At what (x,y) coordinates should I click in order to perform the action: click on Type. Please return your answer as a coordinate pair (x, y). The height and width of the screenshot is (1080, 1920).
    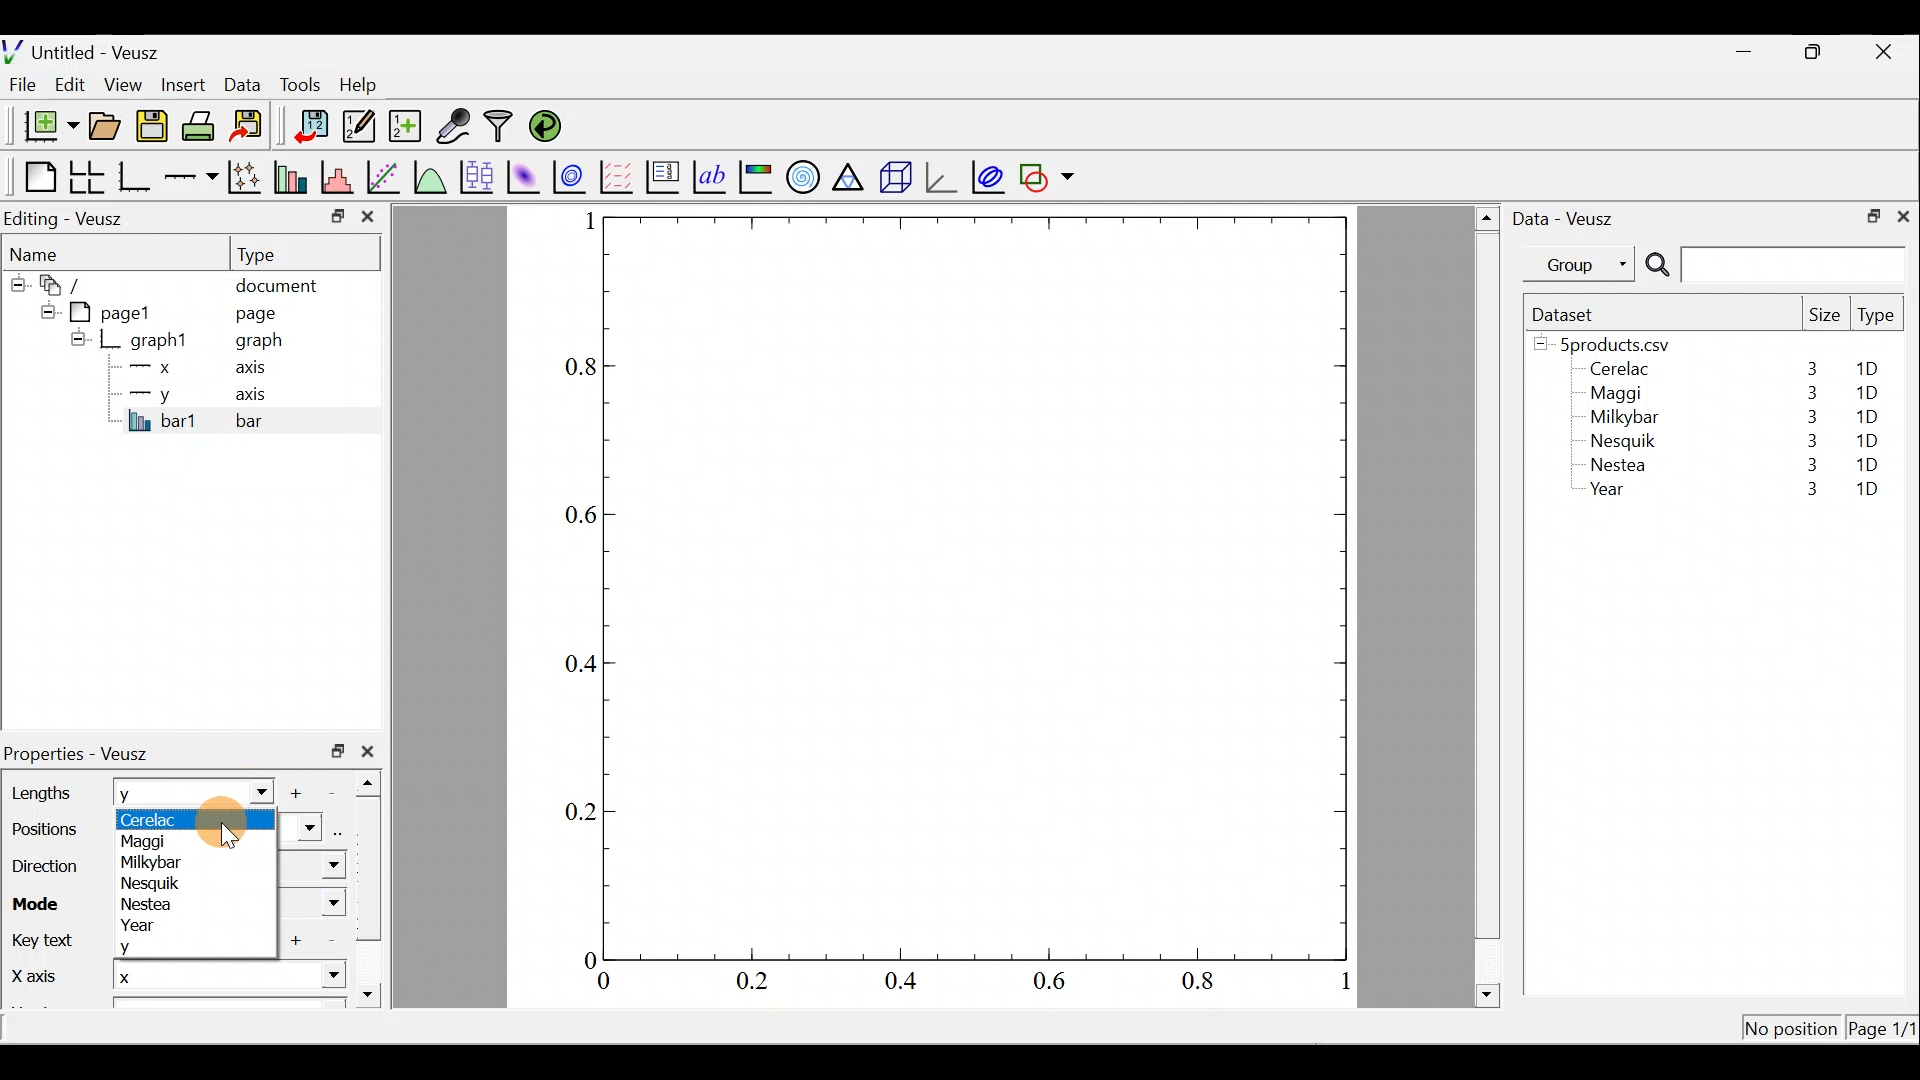
    Looking at the image, I should click on (1878, 320).